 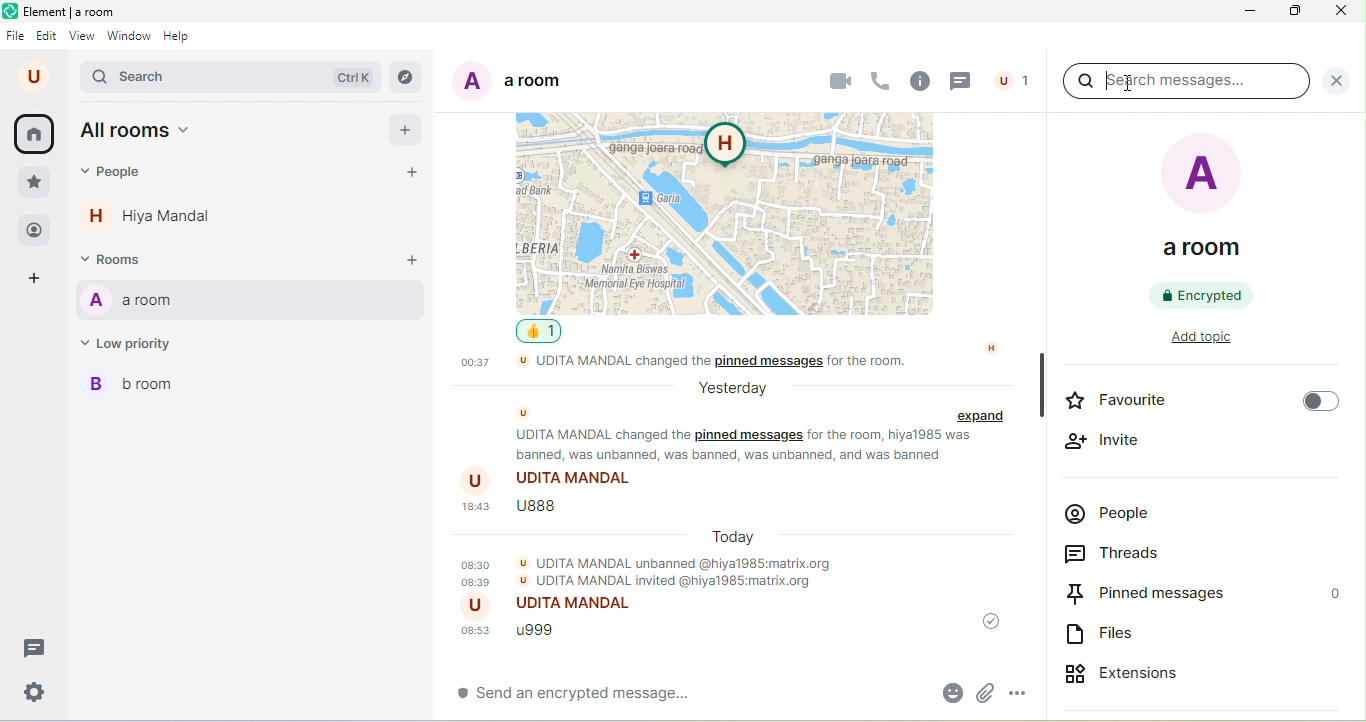 I want to click on u888, so click(x=516, y=512).